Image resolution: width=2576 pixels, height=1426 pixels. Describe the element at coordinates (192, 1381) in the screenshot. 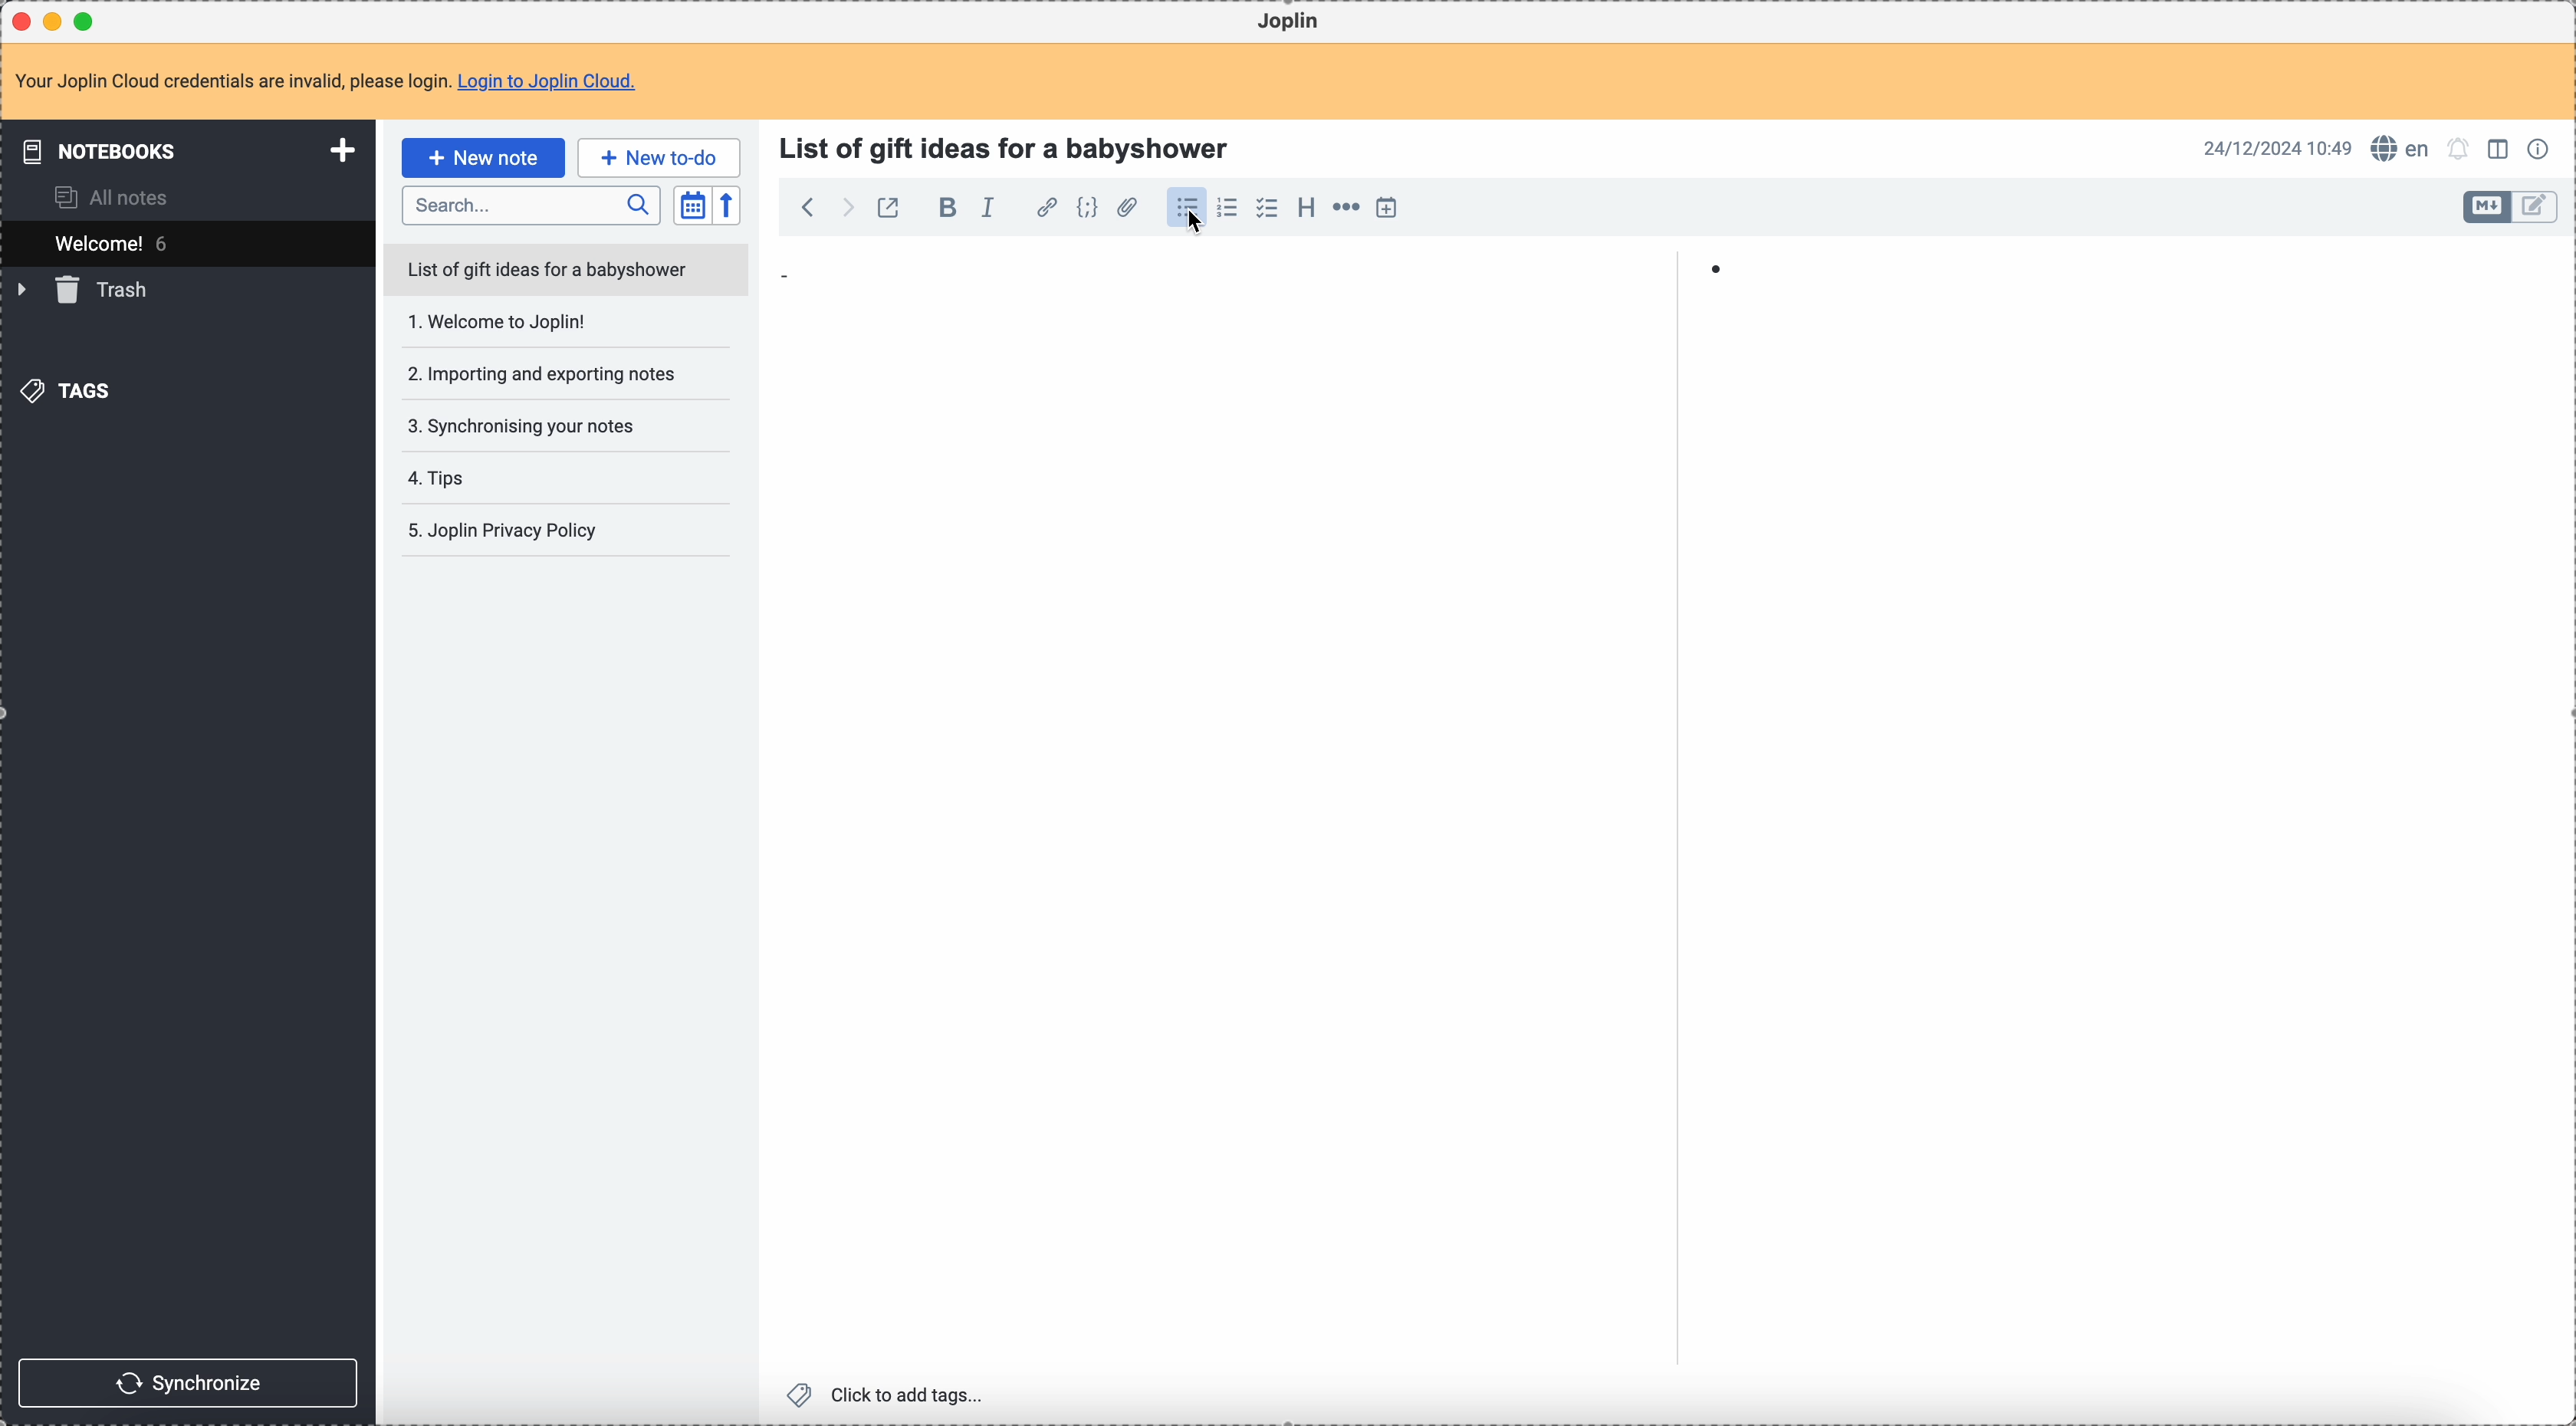

I see `synchronize` at that location.